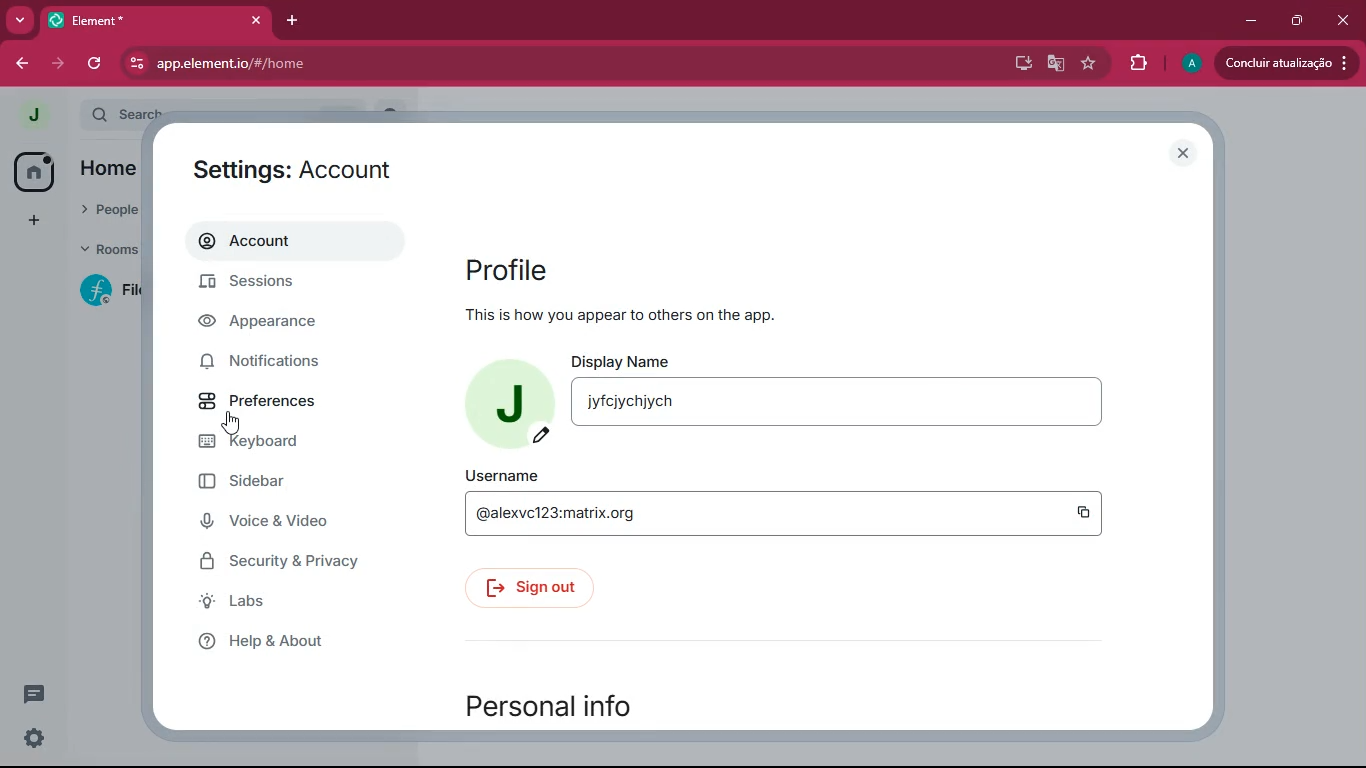 This screenshot has height=768, width=1366. I want to click on help, so click(277, 641).